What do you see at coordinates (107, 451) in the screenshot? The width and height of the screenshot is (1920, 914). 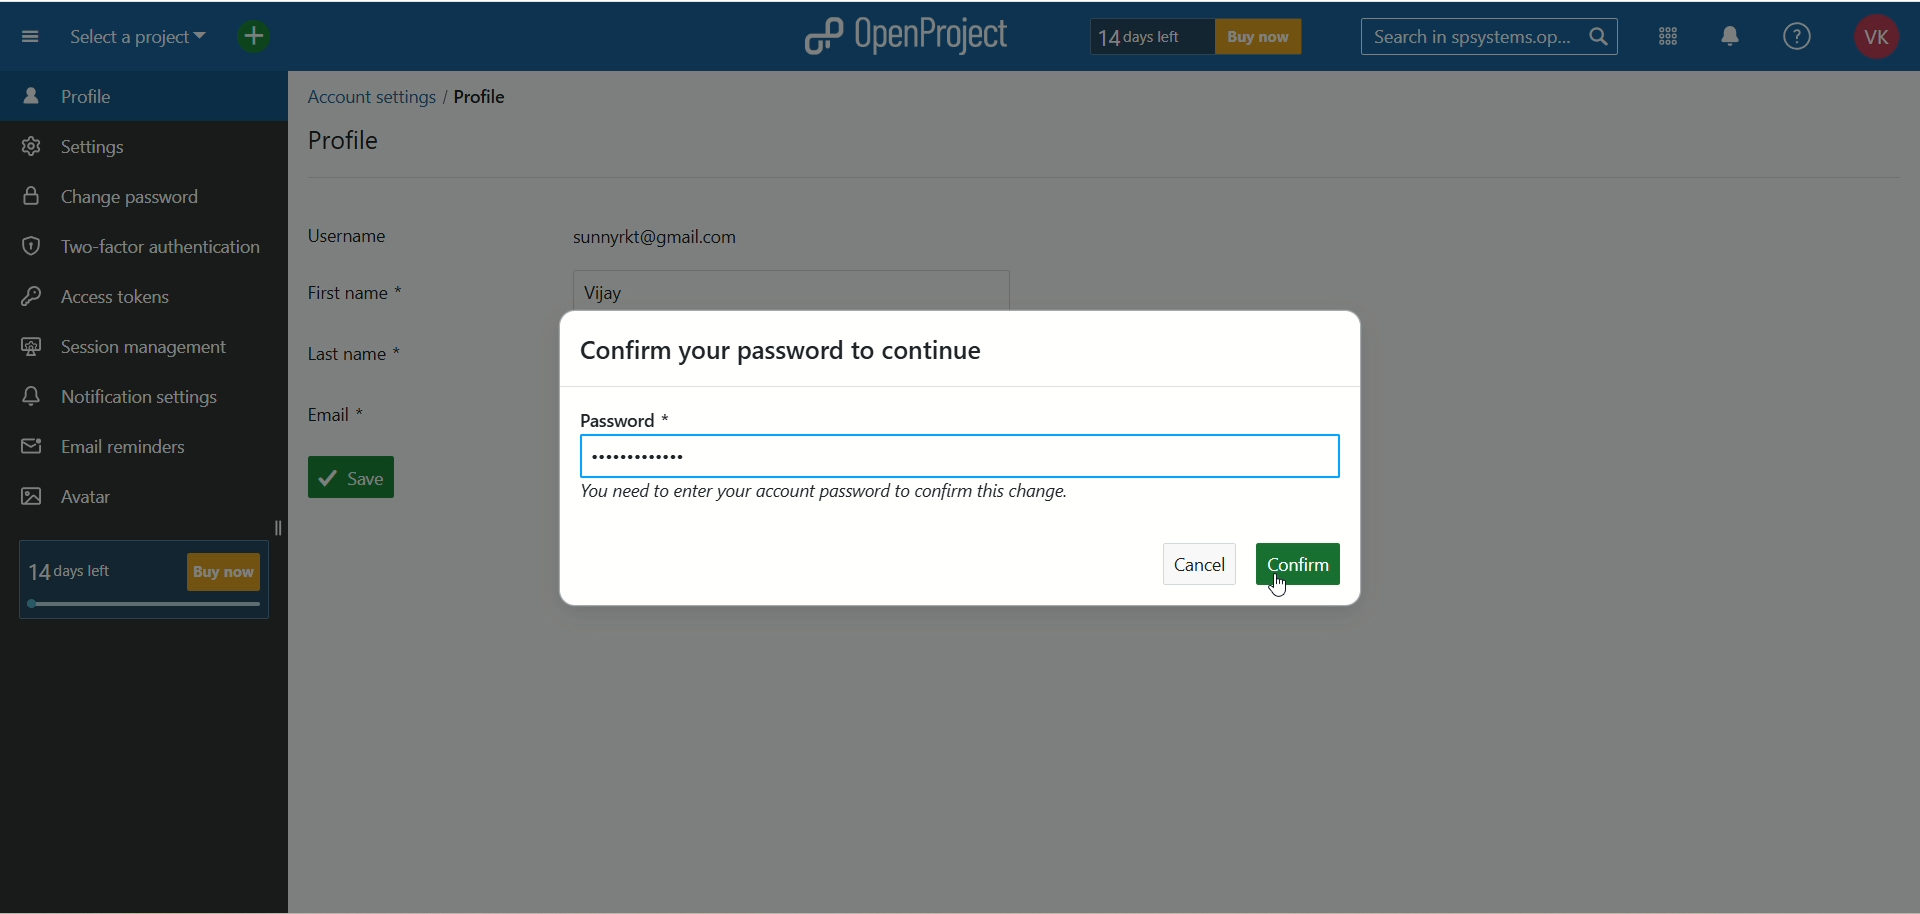 I see `email reminders` at bounding box center [107, 451].